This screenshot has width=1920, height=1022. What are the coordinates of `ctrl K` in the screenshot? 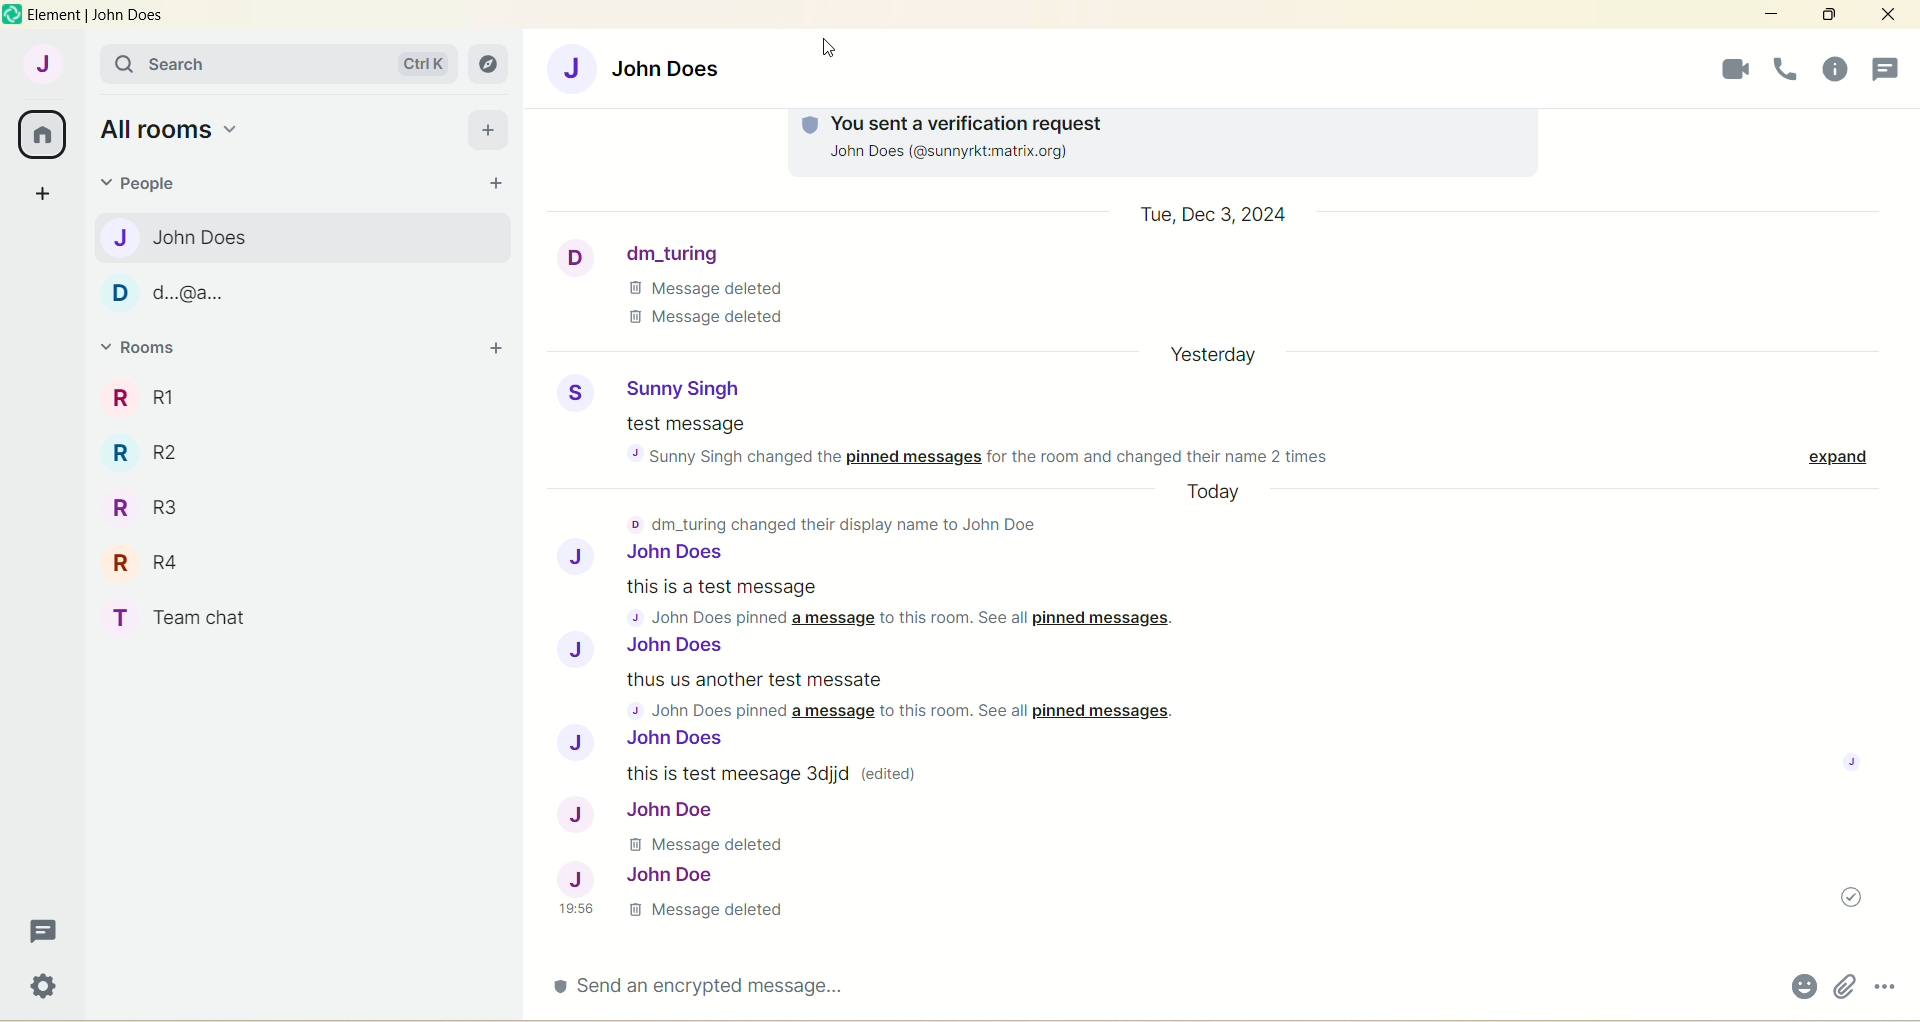 It's located at (422, 64).